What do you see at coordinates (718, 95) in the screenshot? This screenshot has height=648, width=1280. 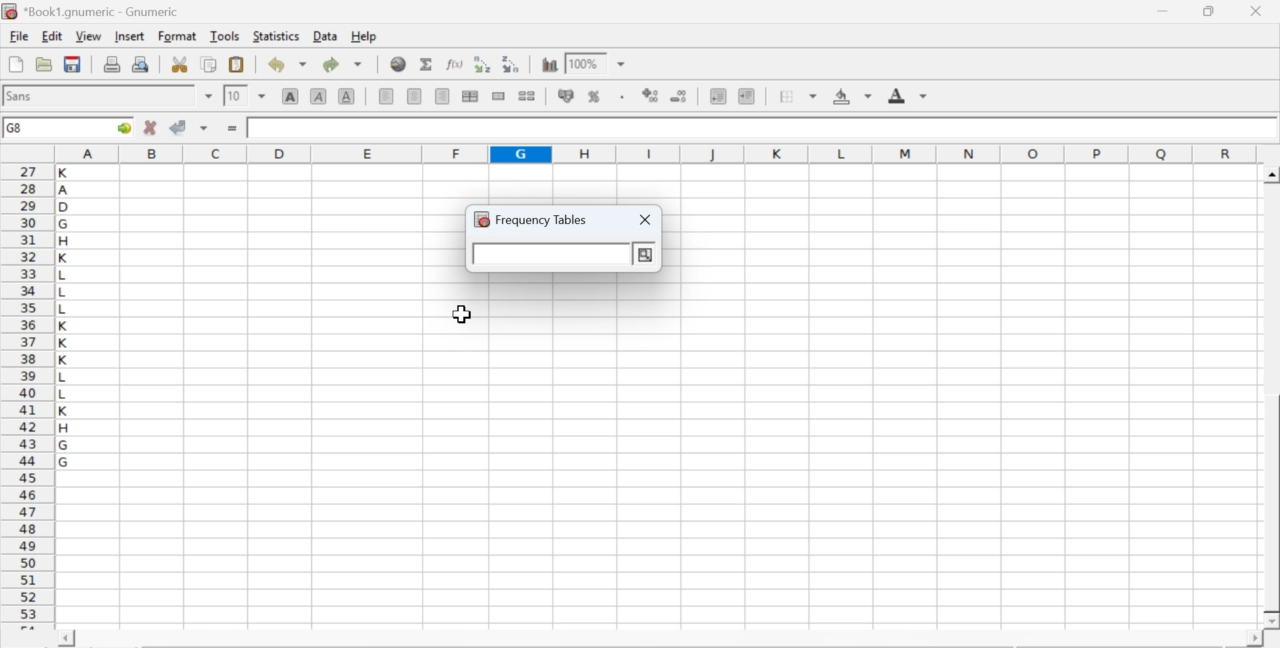 I see `decrease indent` at bounding box center [718, 95].